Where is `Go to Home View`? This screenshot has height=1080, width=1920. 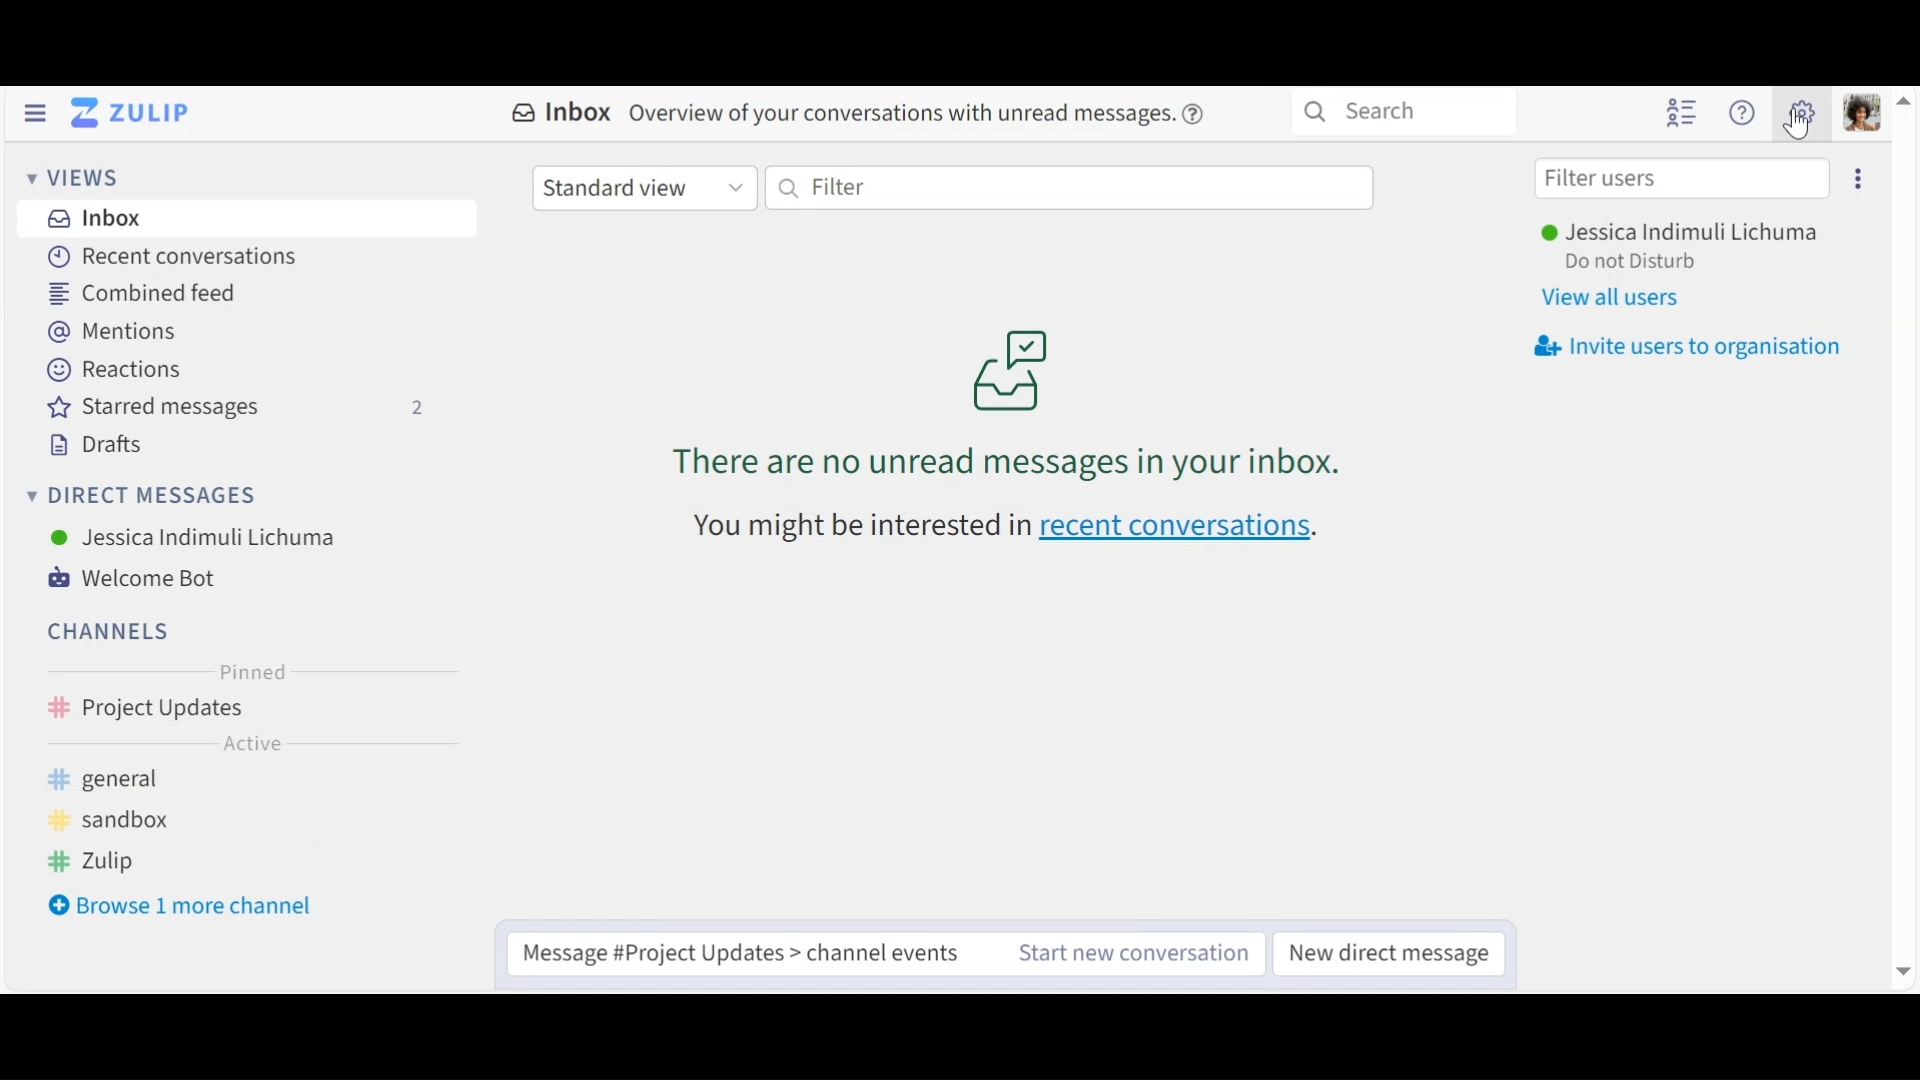 Go to Home View is located at coordinates (137, 113).